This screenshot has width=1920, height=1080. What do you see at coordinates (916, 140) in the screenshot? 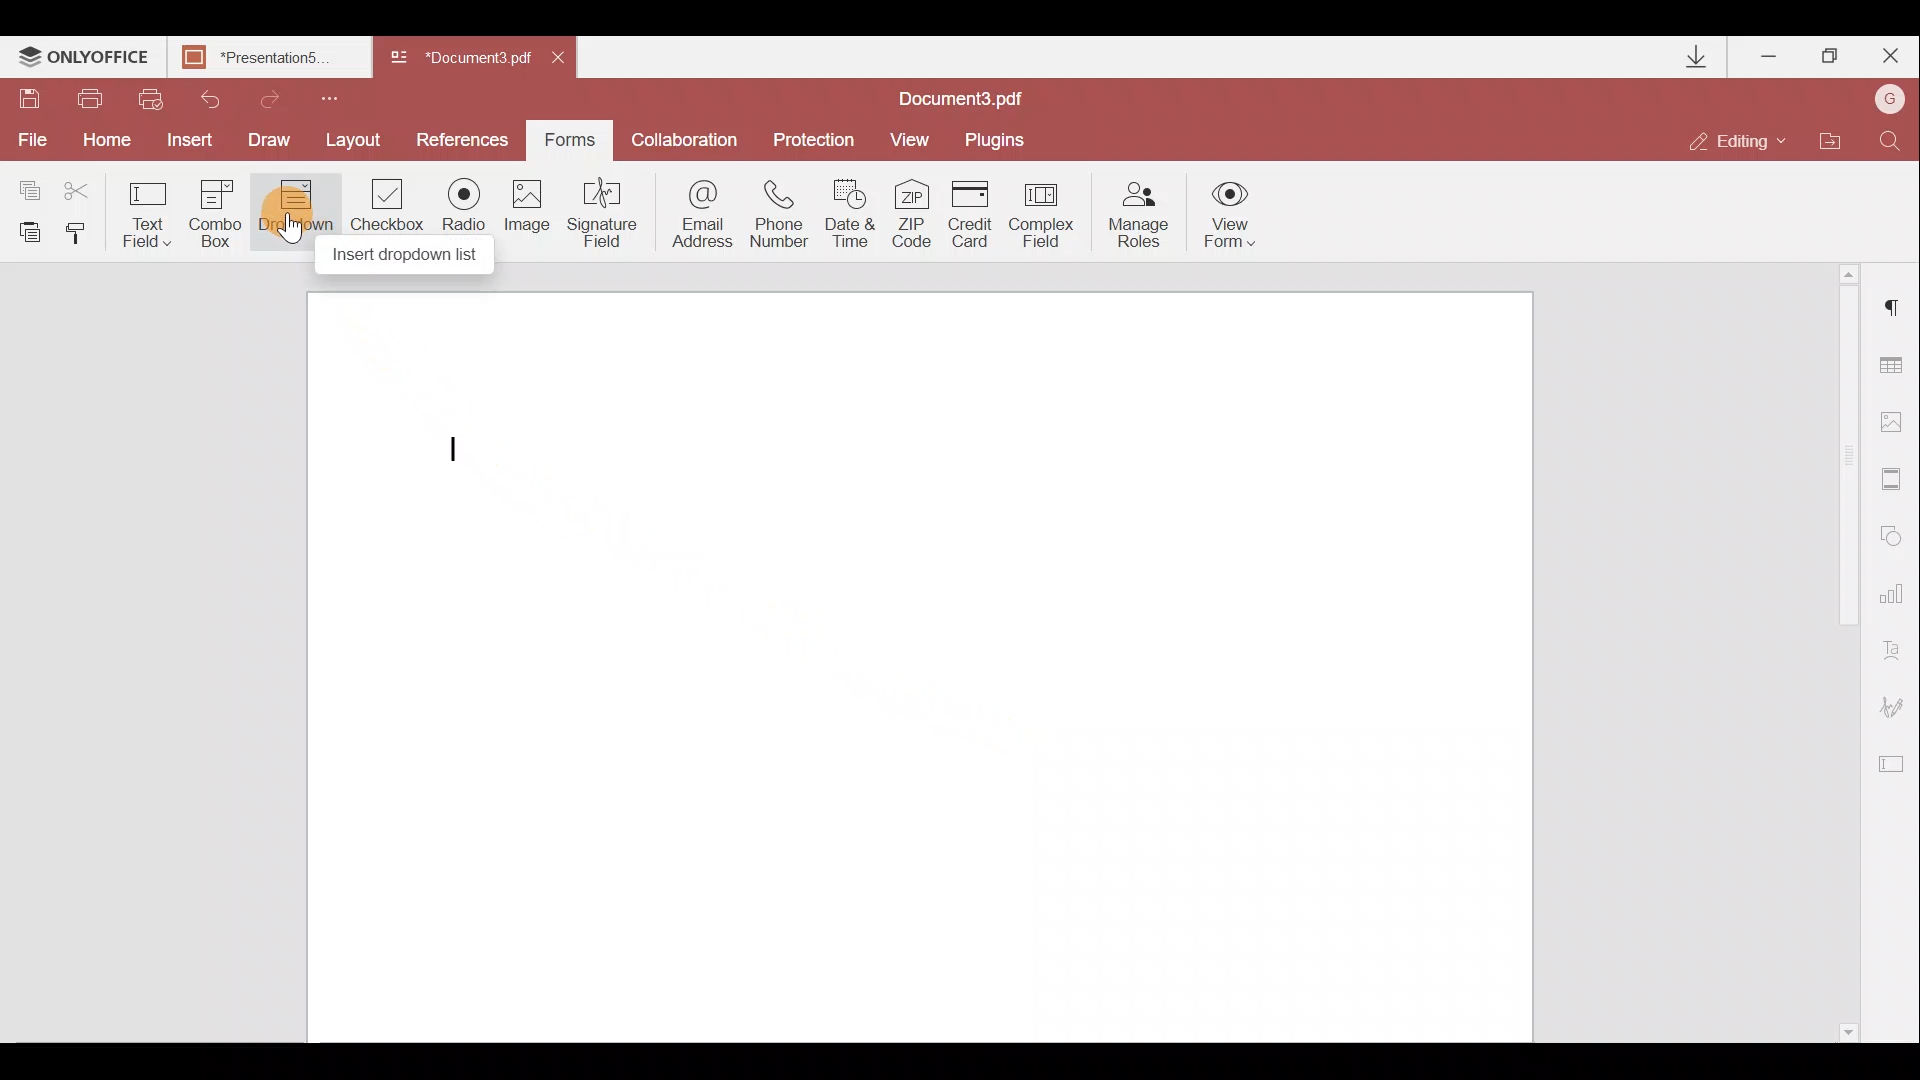
I see `View` at bounding box center [916, 140].